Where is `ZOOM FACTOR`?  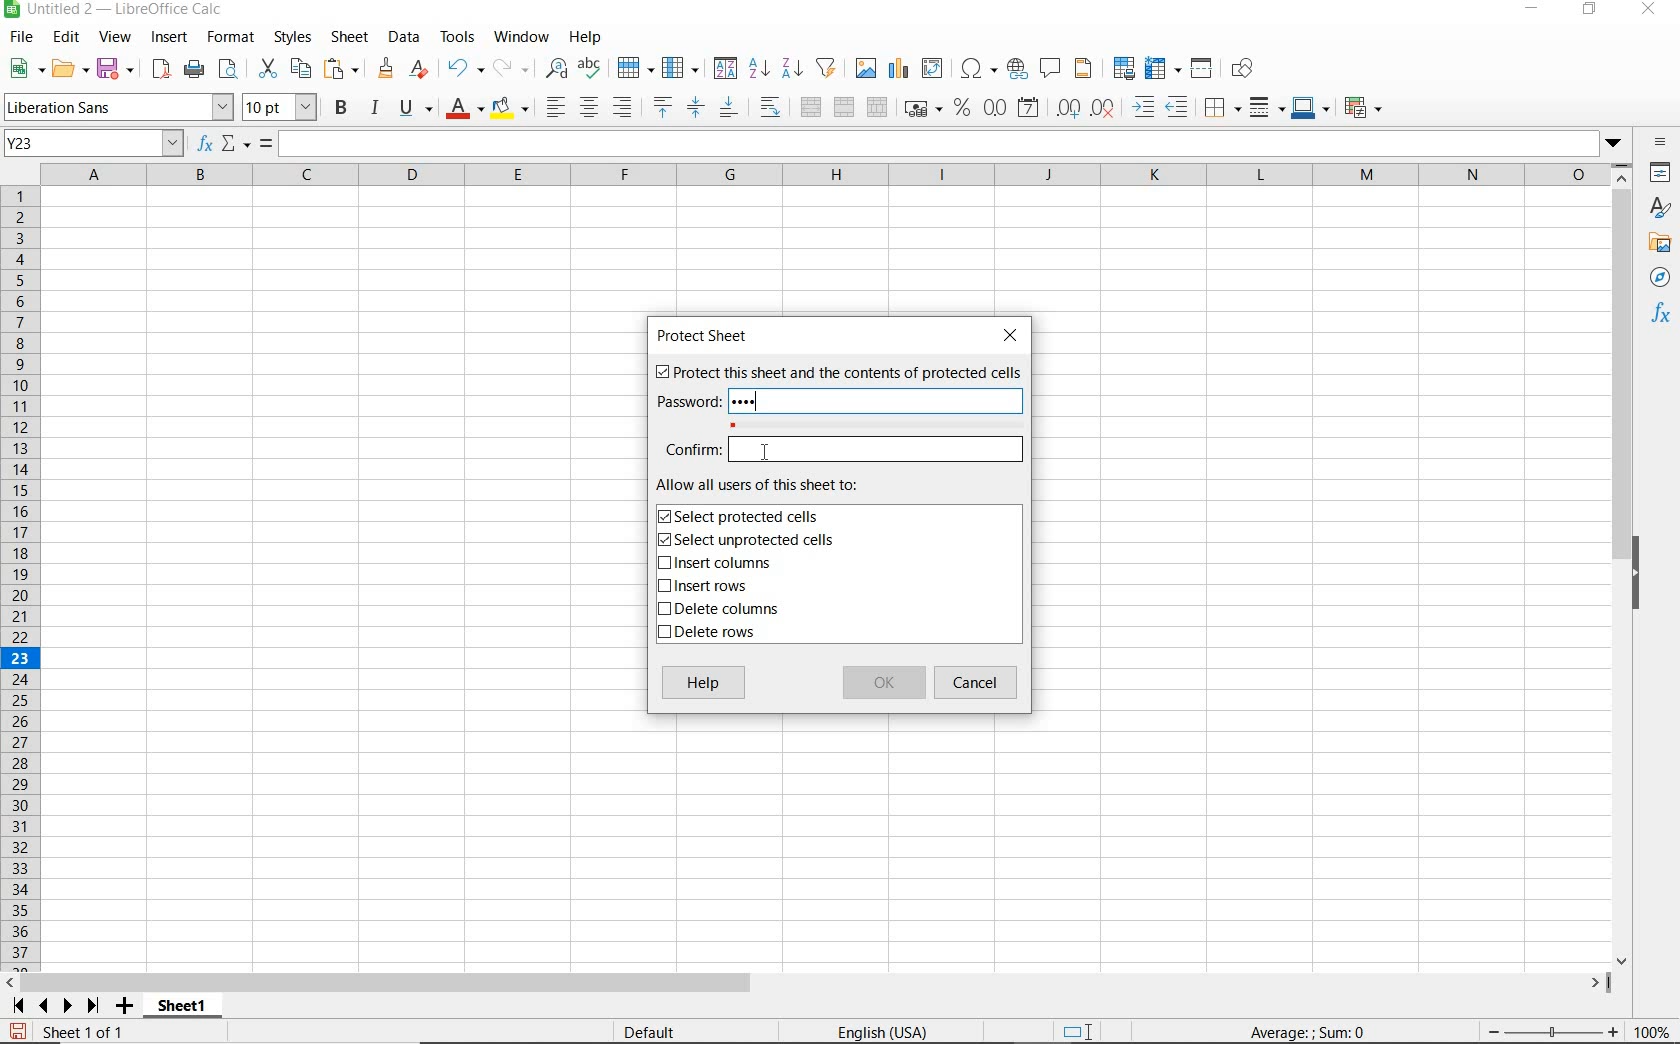 ZOOM FACTOR is located at coordinates (1653, 1033).